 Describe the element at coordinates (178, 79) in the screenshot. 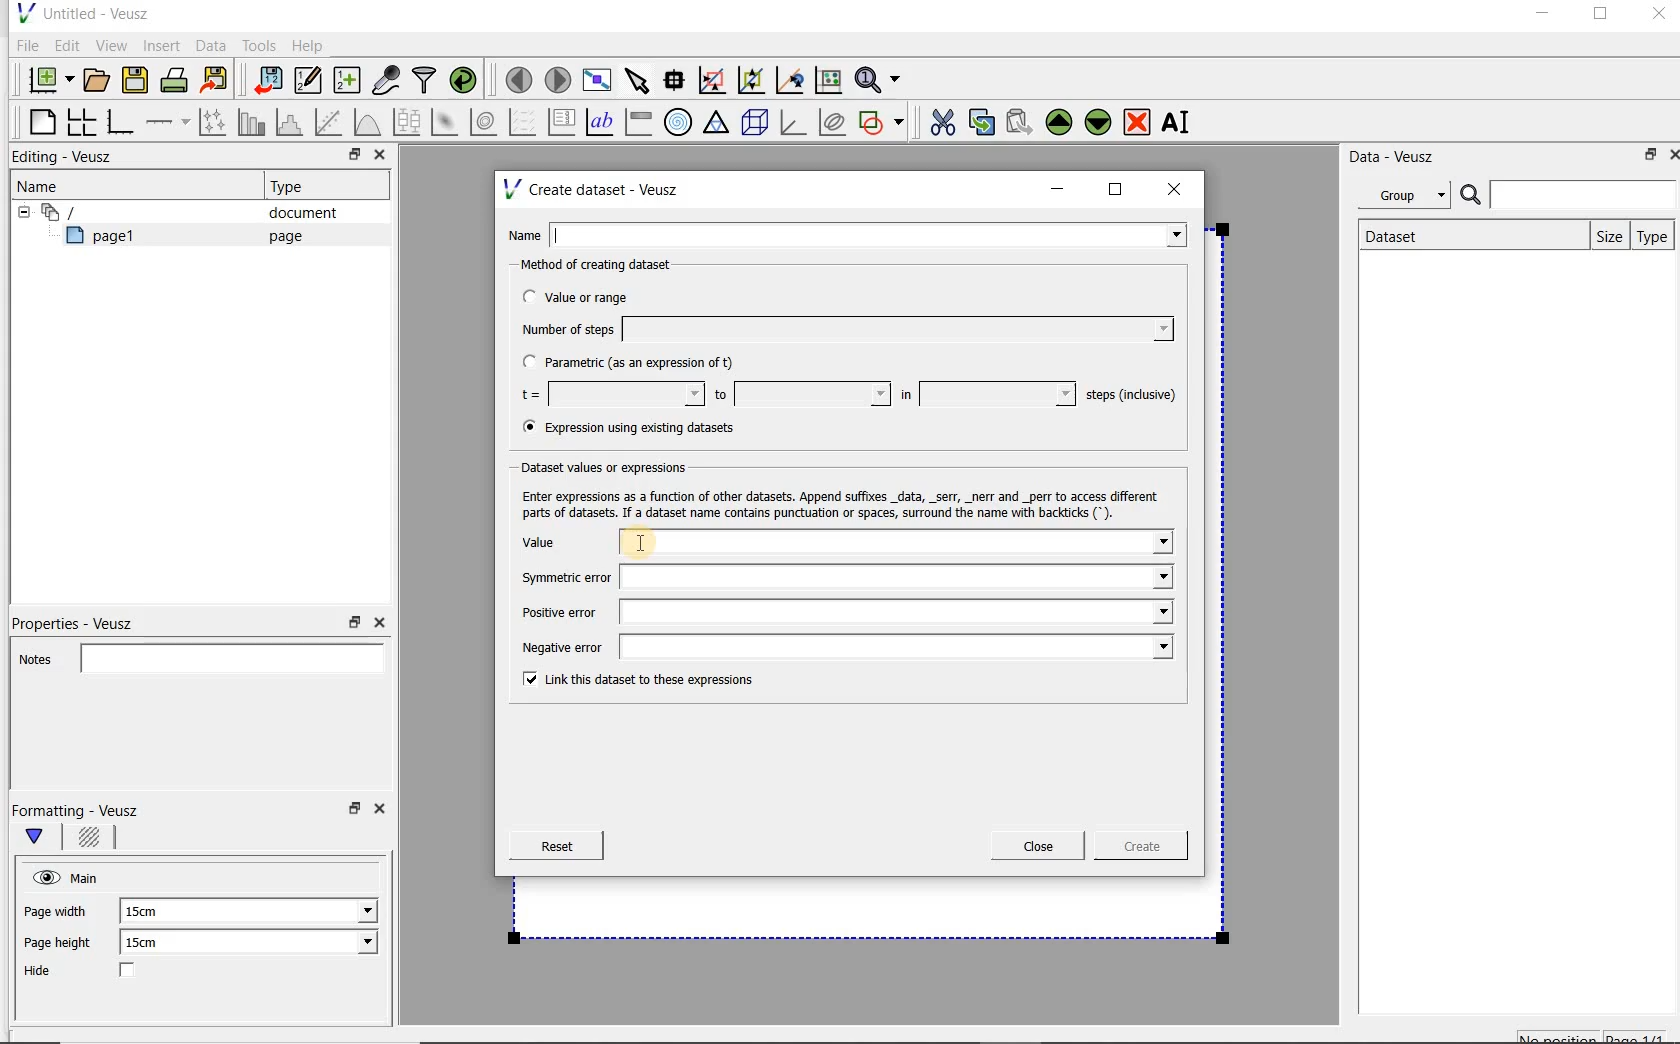

I see `print the document` at that location.